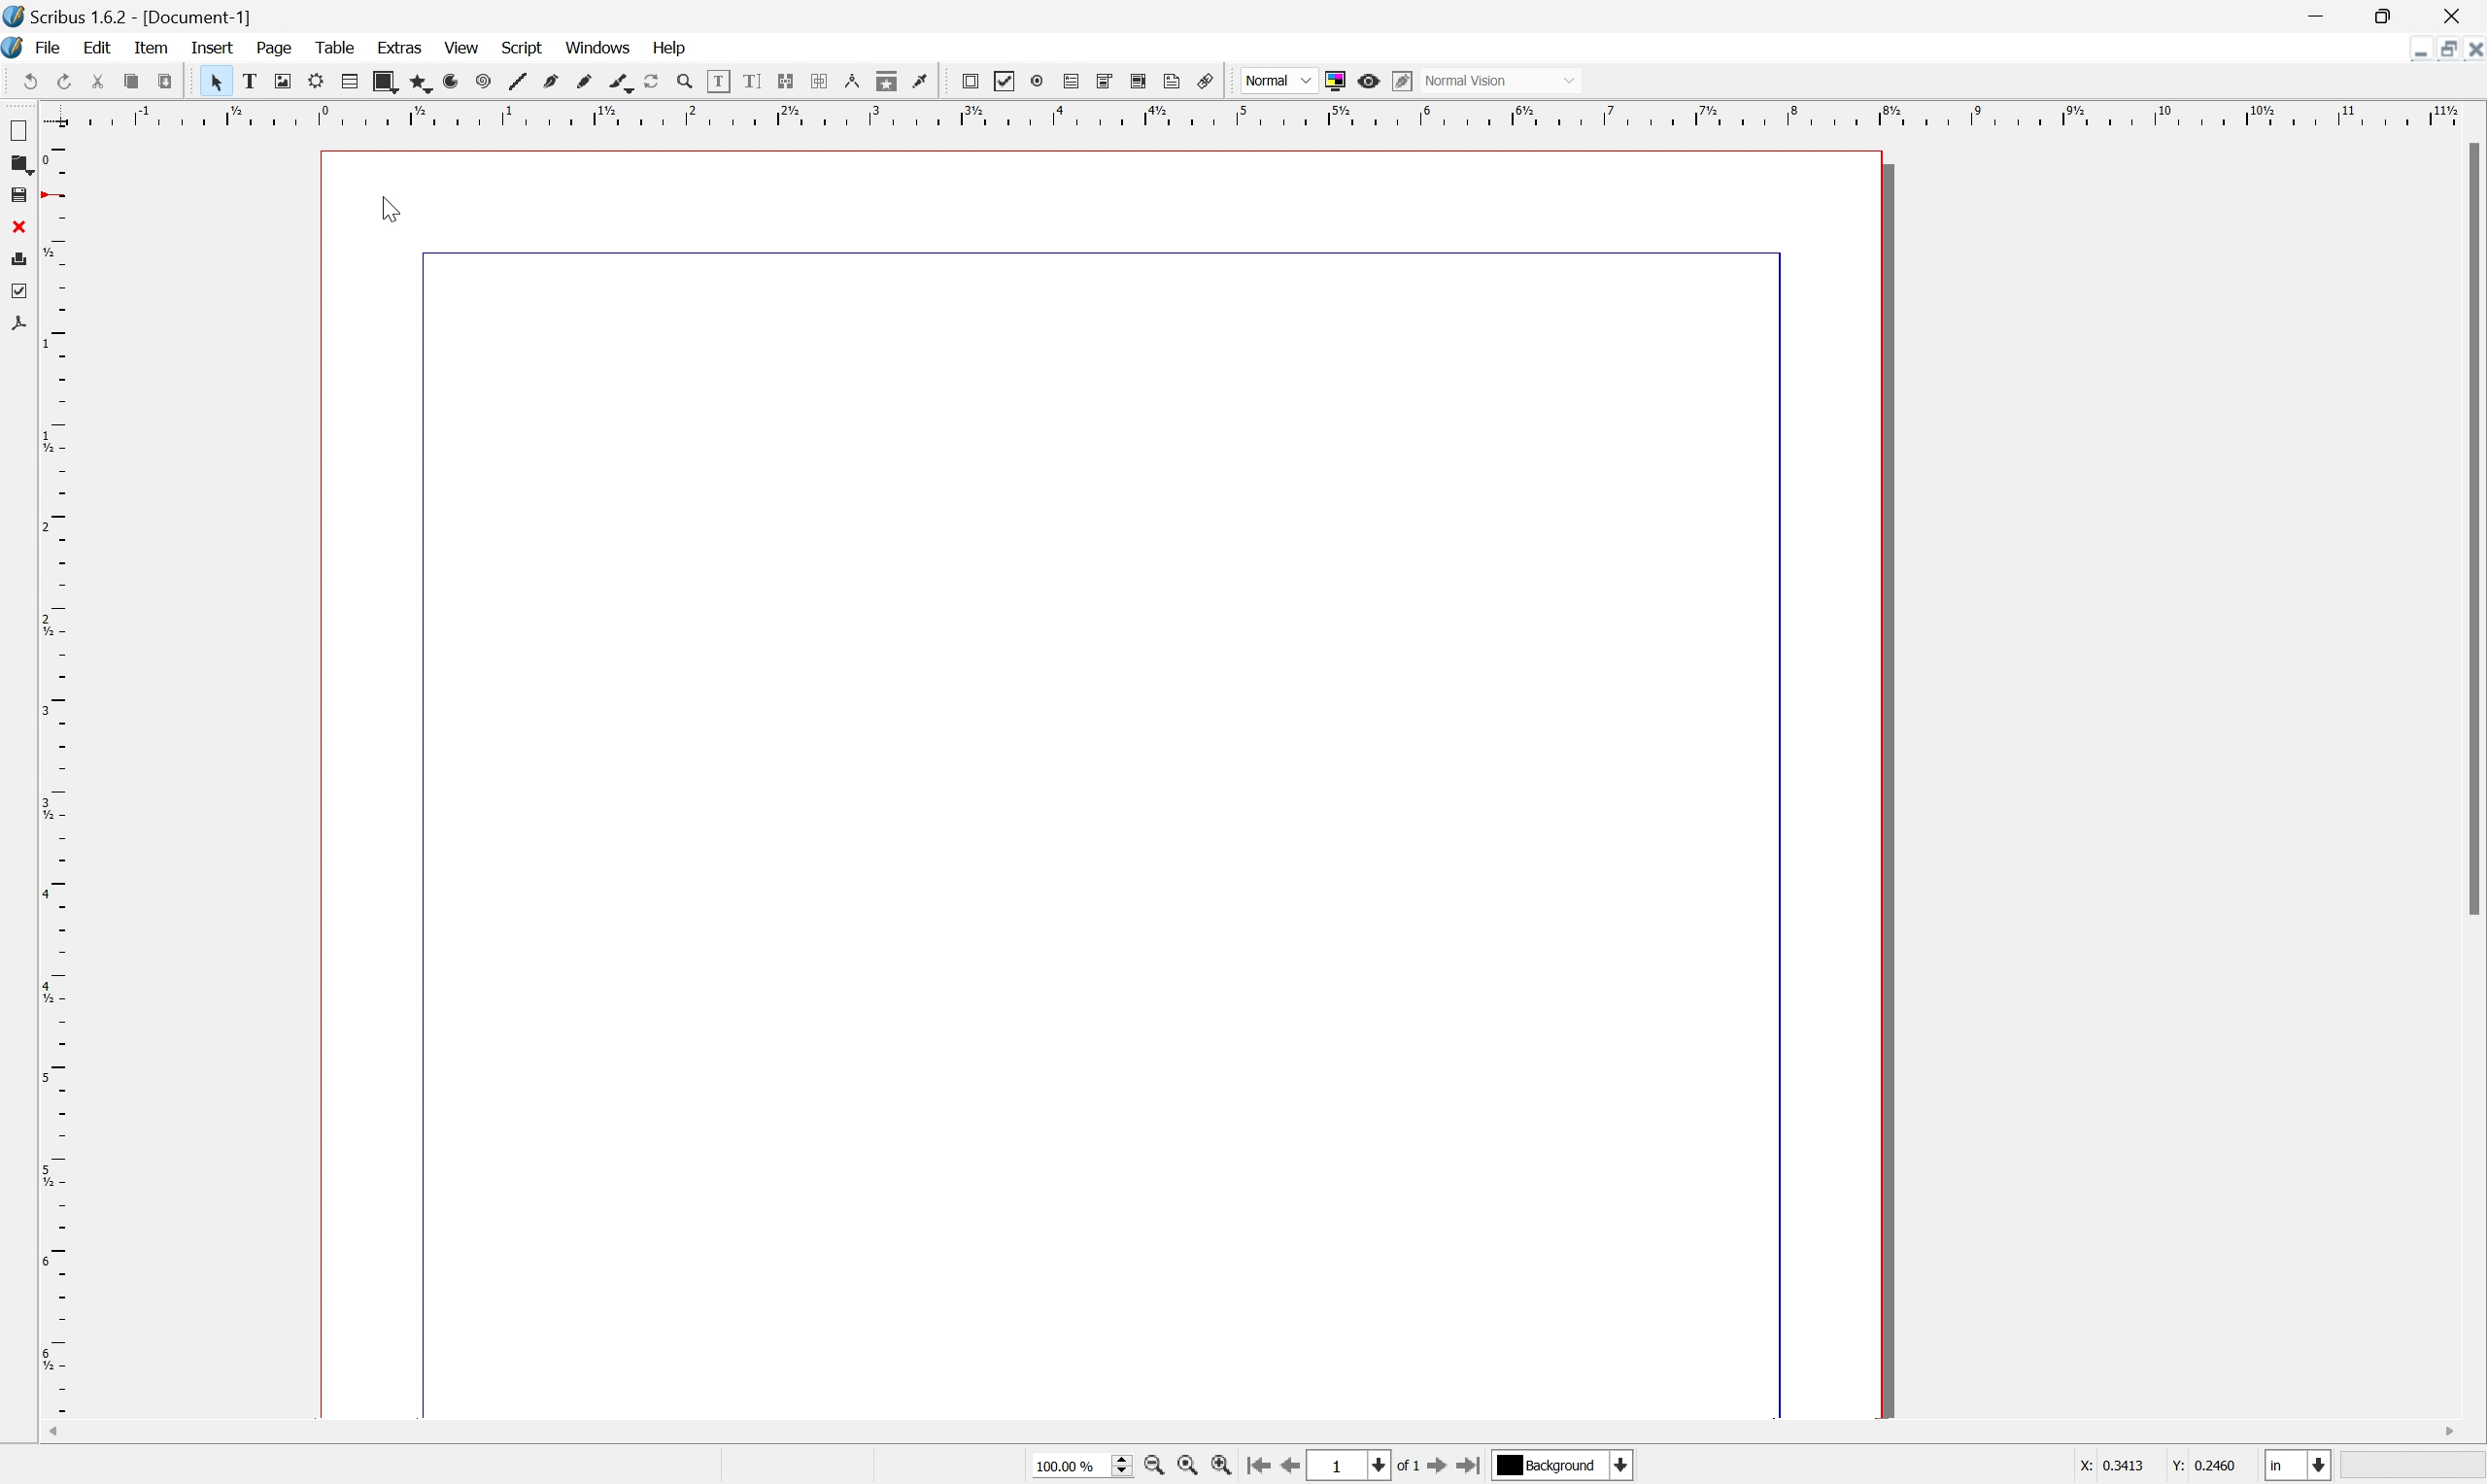 The height and width of the screenshot is (1484, 2487). I want to click on save, so click(96, 80).